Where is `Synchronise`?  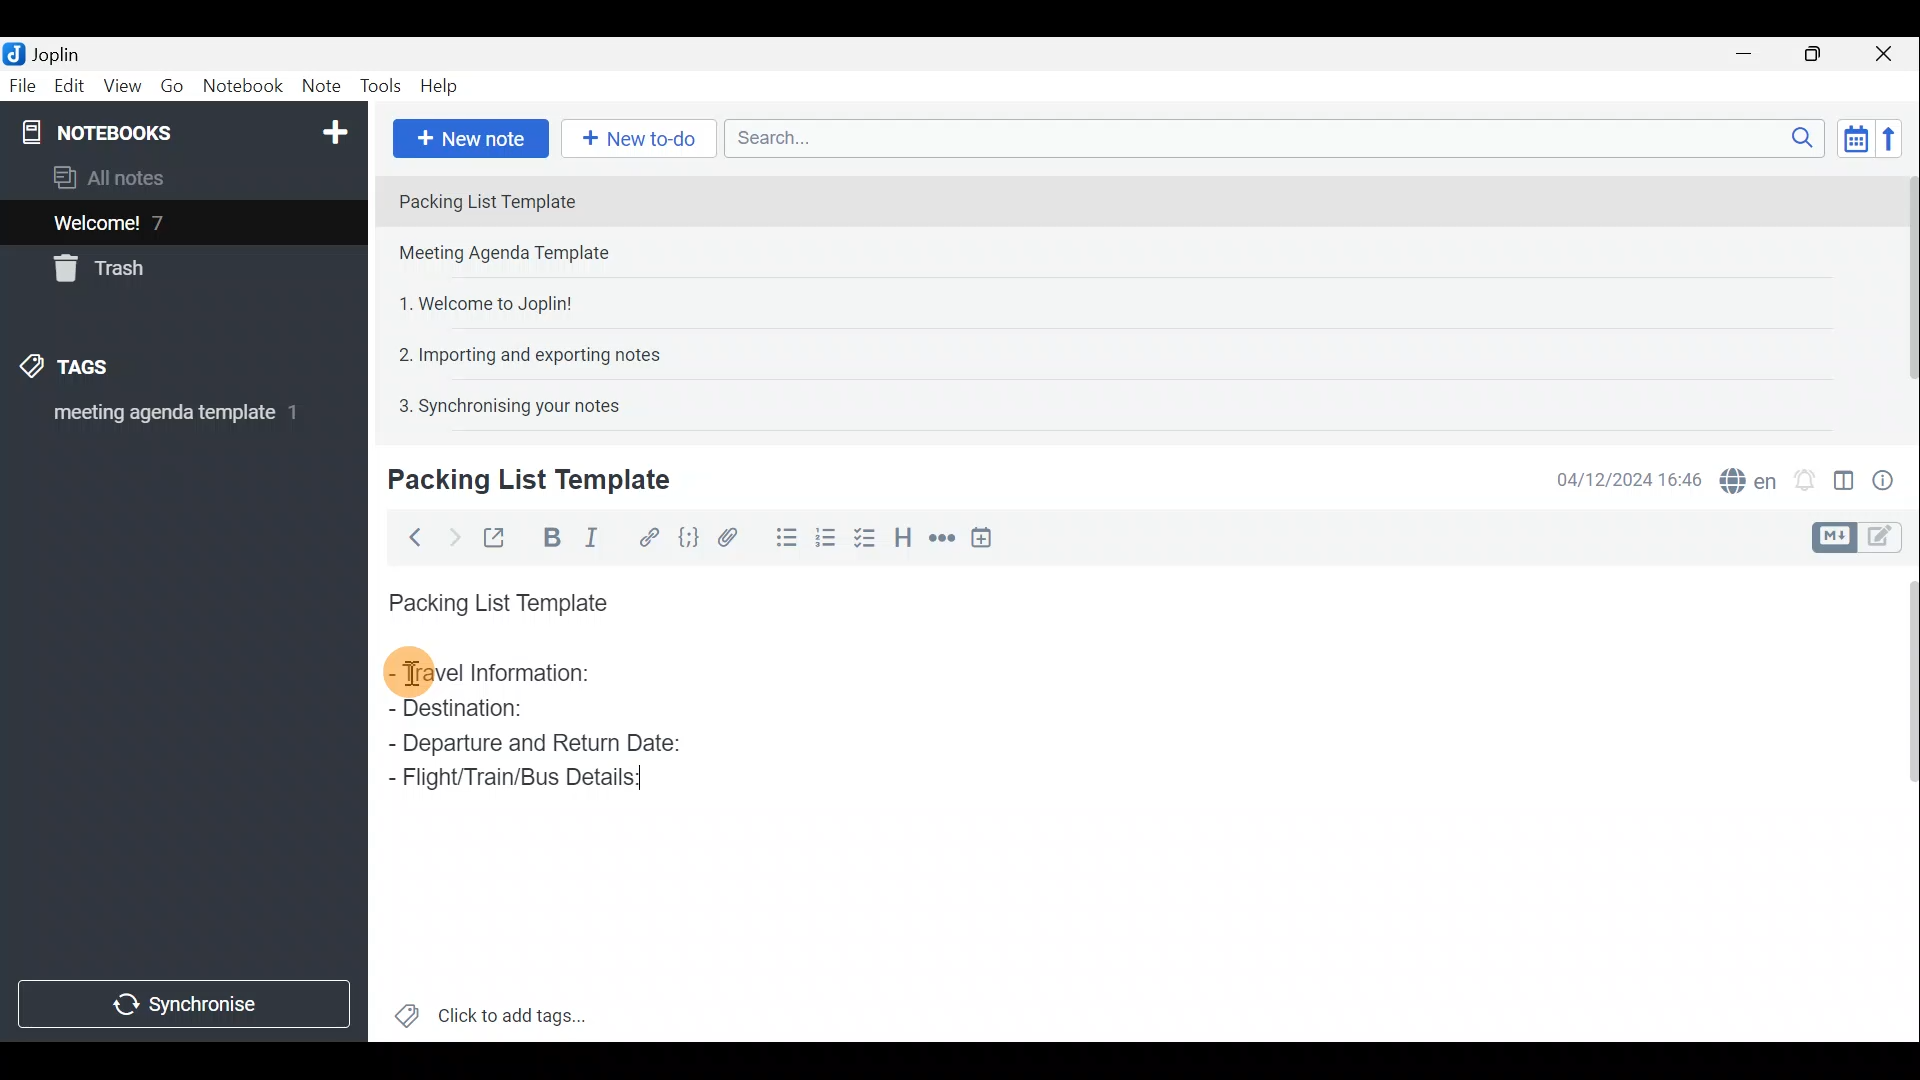
Synchronise is located at coordinates (187, 1007).